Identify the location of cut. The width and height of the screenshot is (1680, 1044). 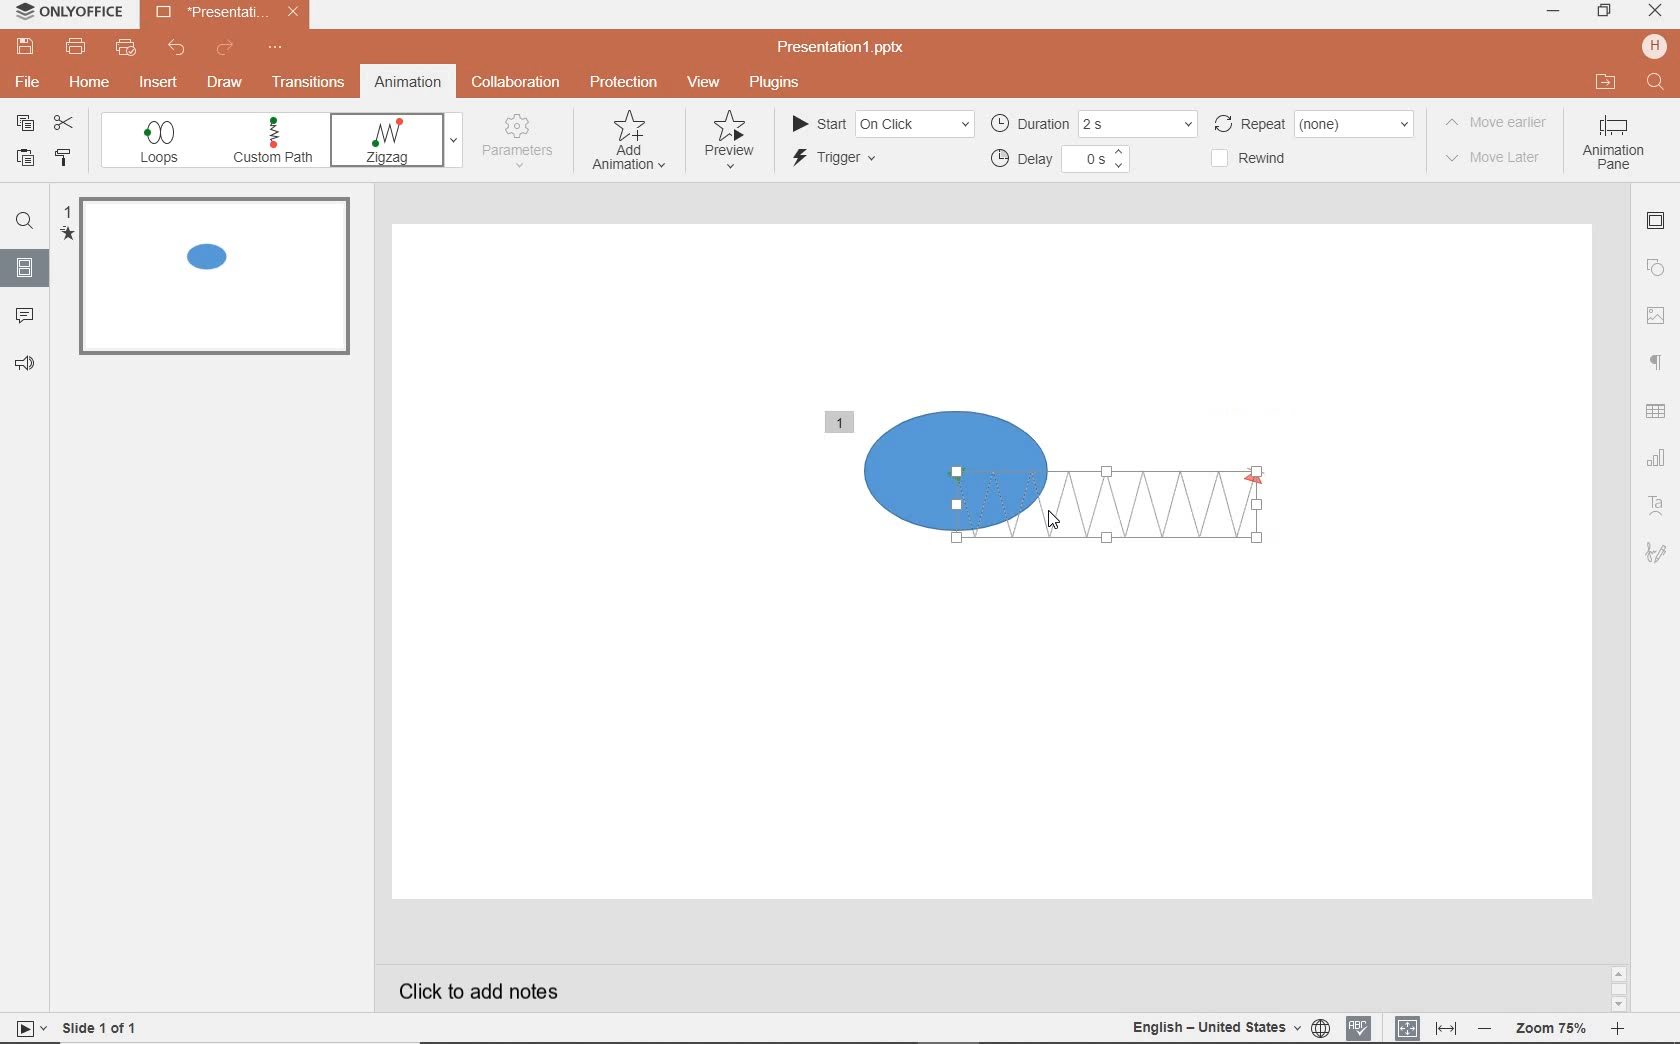
(68, 124).